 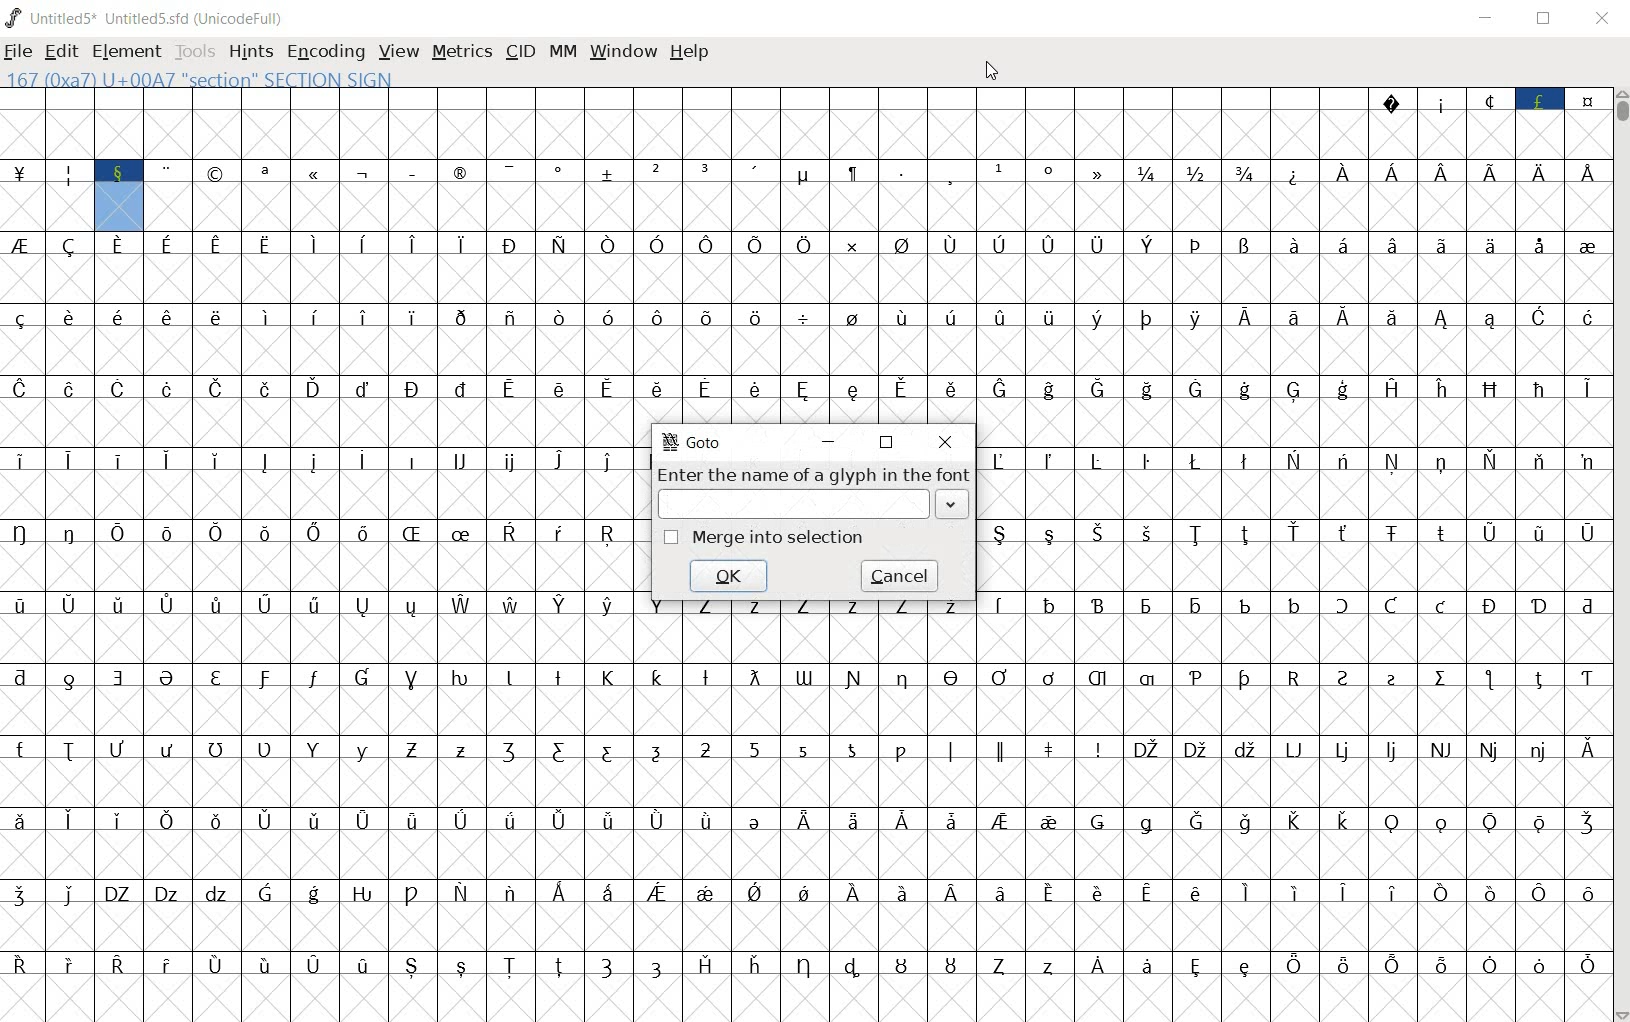 I want to click on symbol, so click(x=1584, y=269).